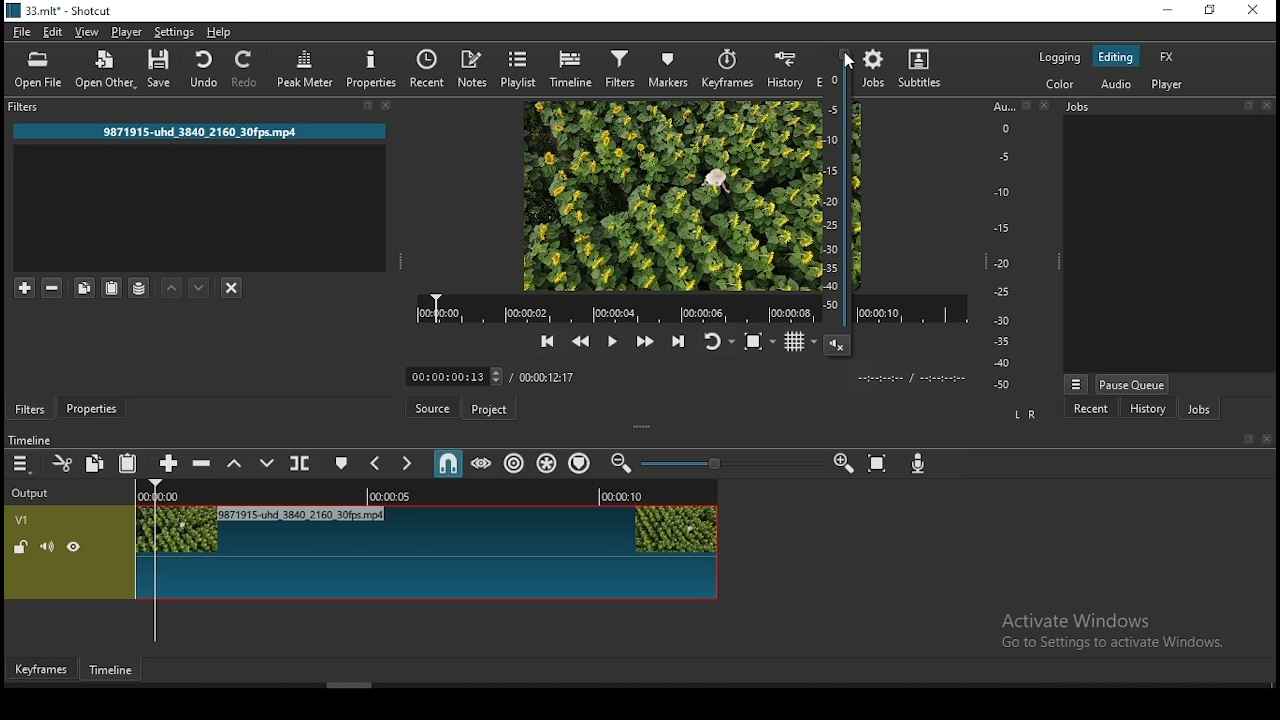 The image size is (1280, 720). What do you see at coordinates (201, 288) in the screenshot?
I see `move filter down` at bounding box center [201, 288].